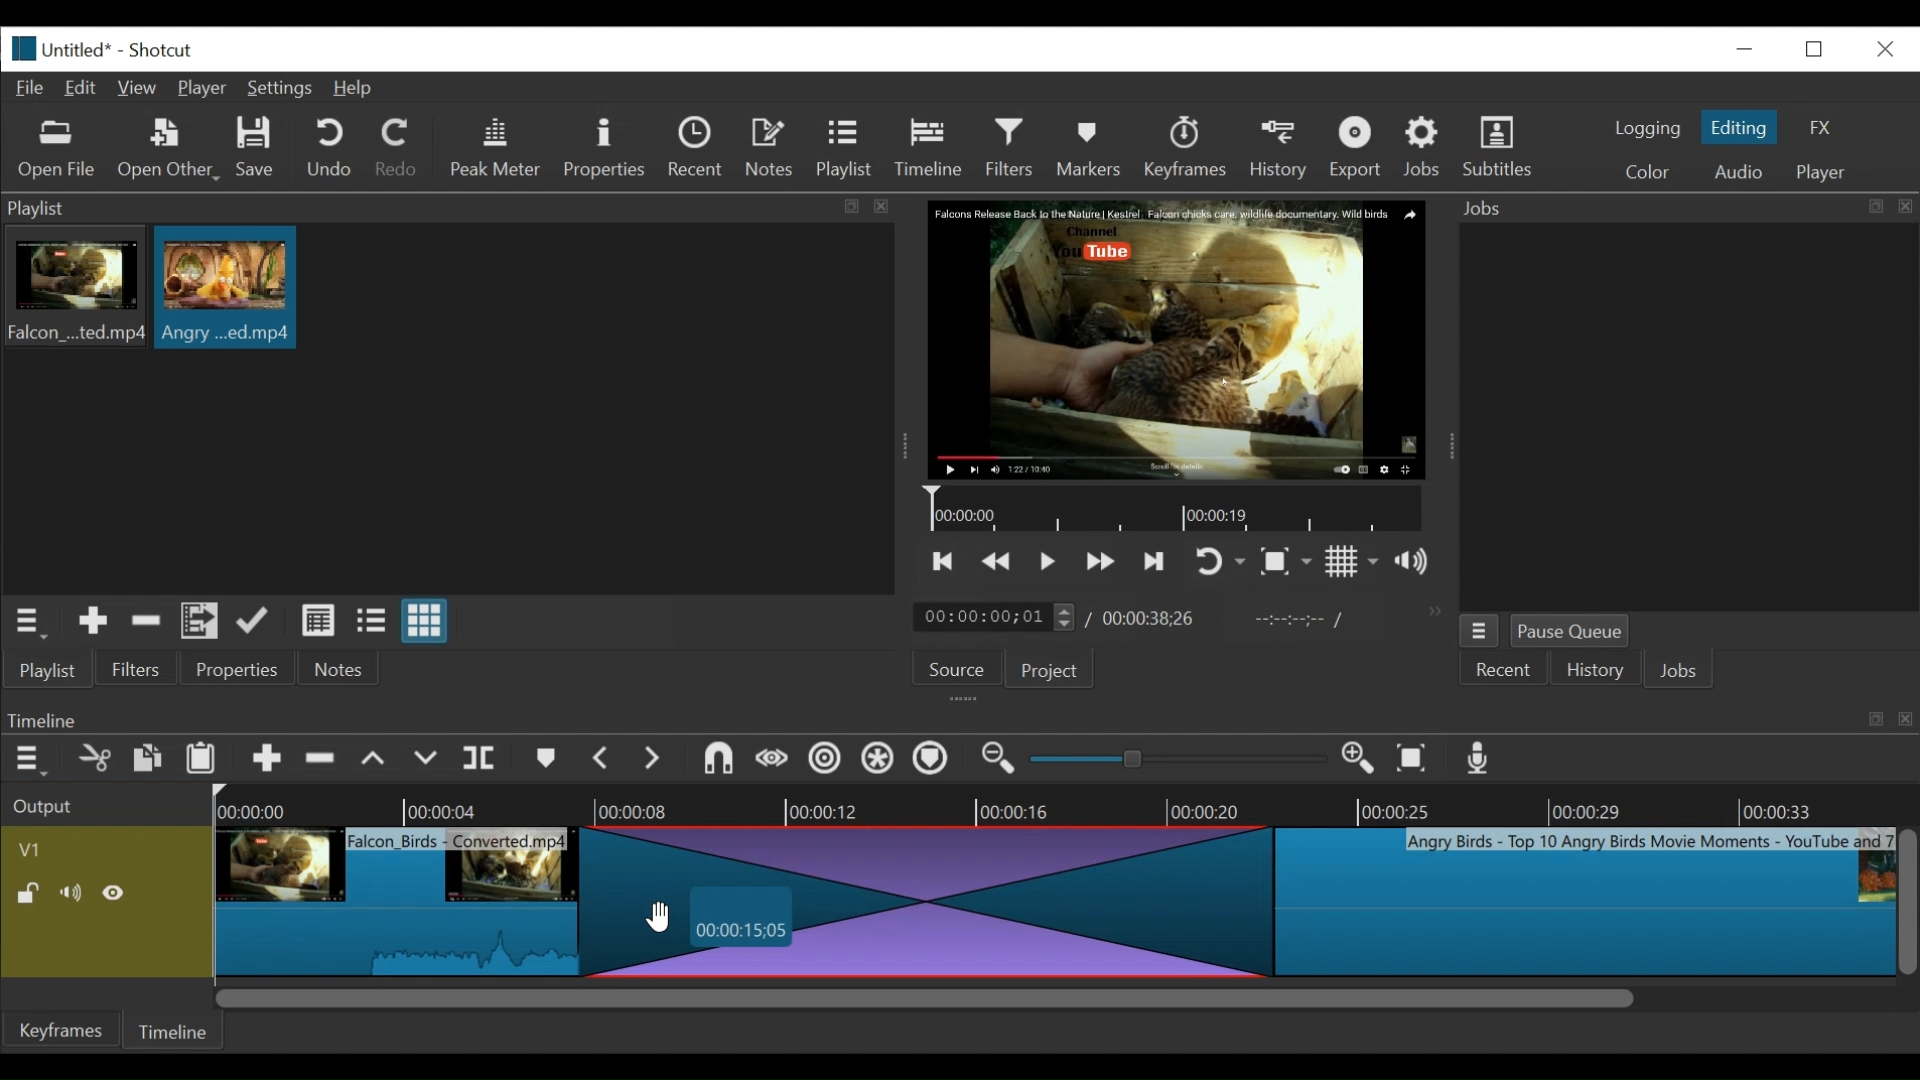 Image resolution: width=1920 pixels, height=1080 pixels. What do you see at coordinates (57, 150) in the screenshot?
I see `Open file` at bounding box center [57, 150].